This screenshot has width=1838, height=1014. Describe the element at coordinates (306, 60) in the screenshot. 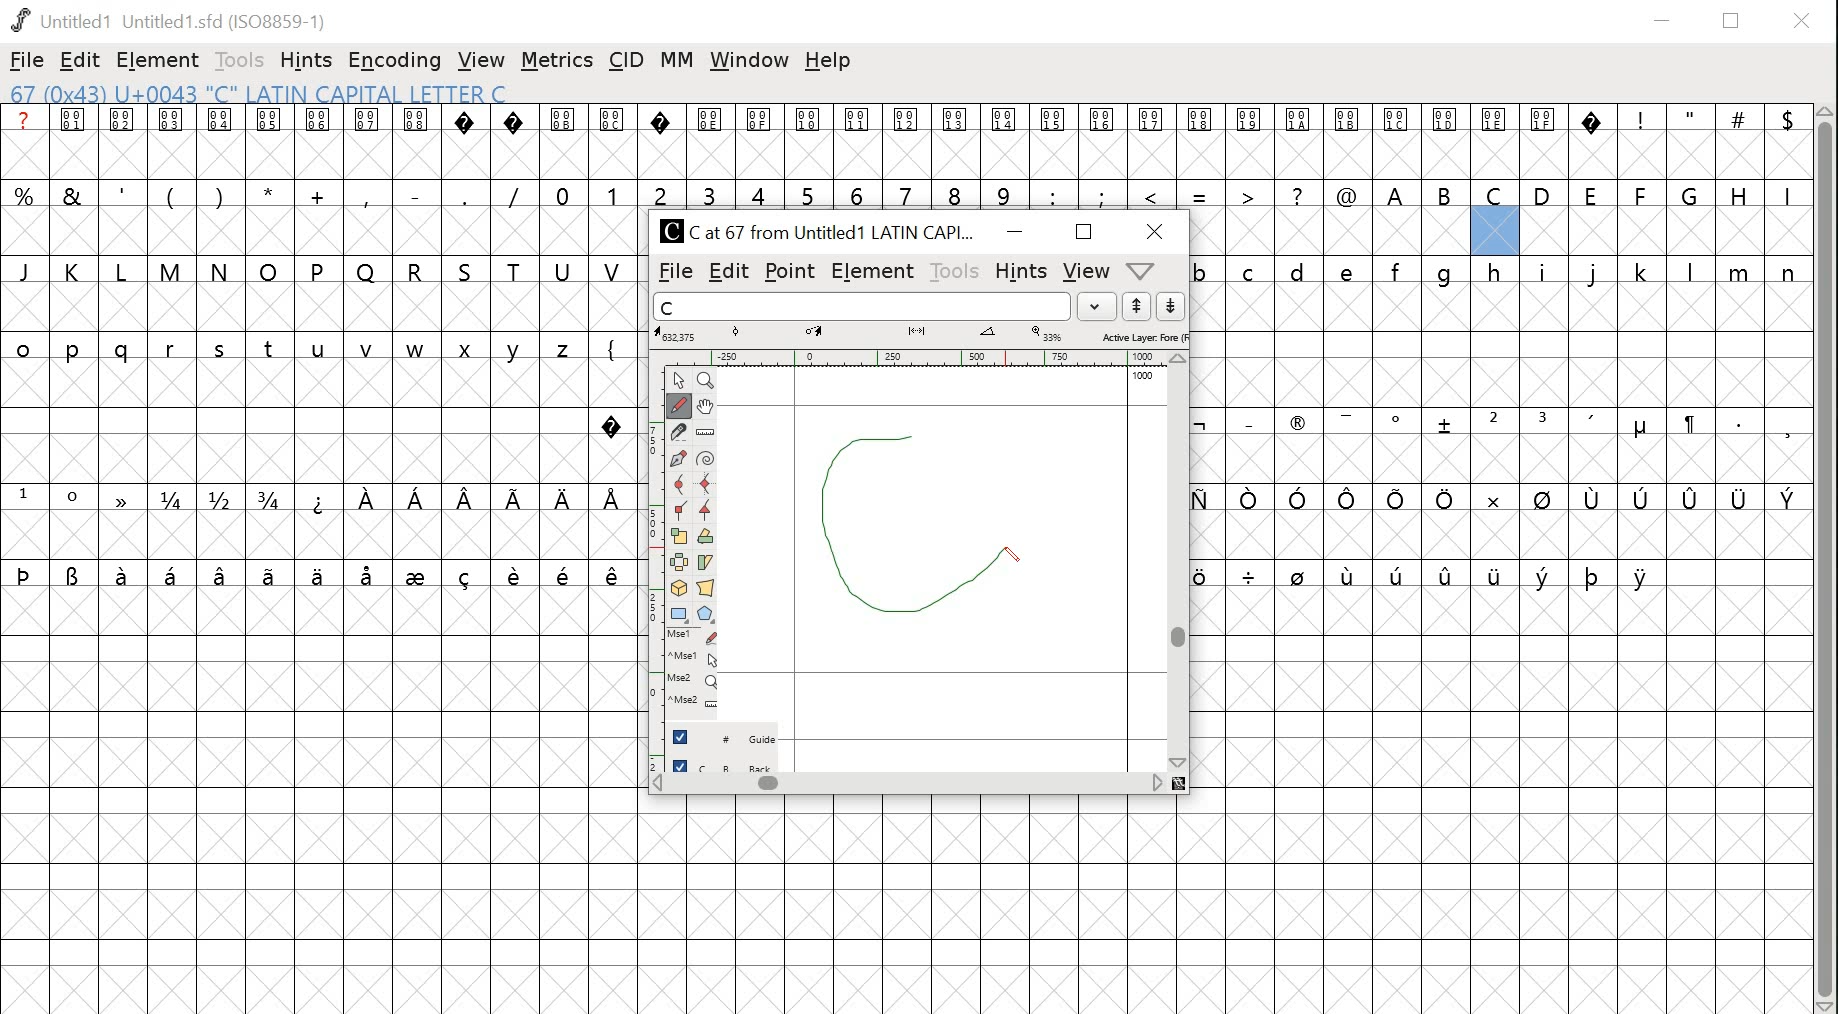

I see `hints` at that location.